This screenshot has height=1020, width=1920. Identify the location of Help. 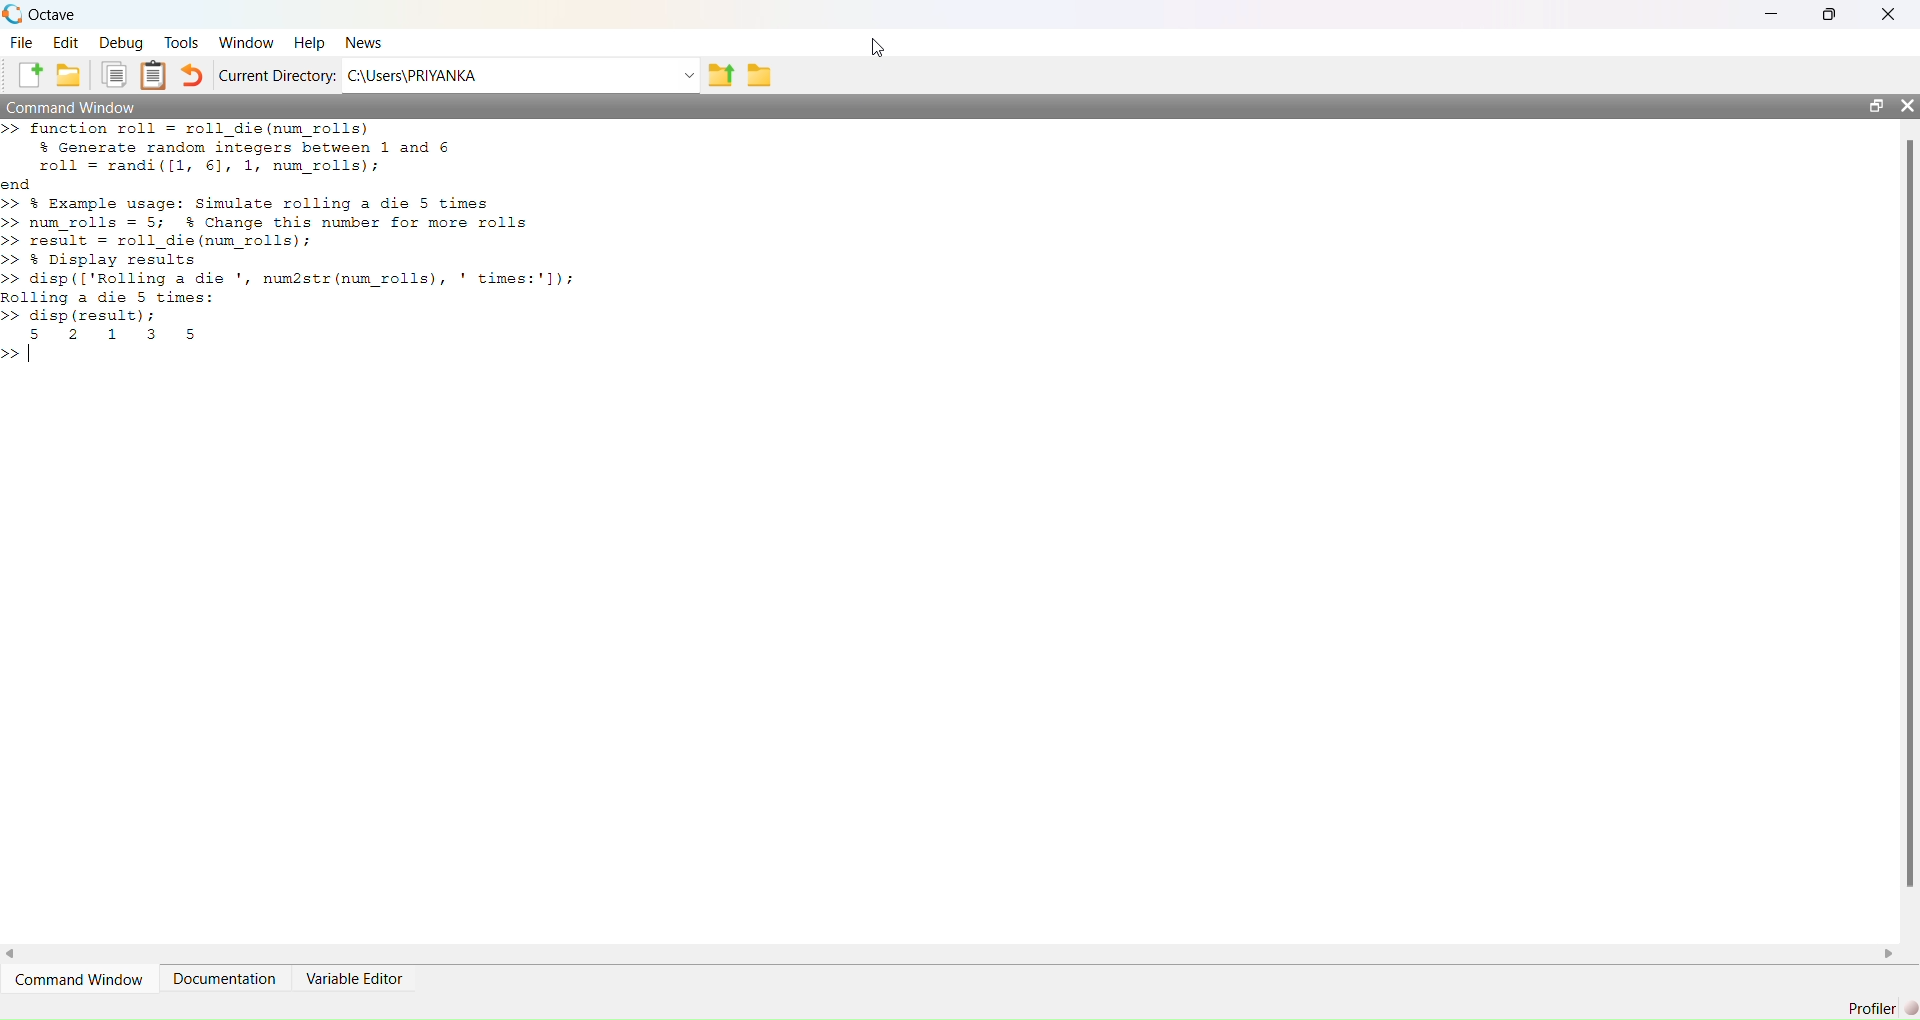
(309, 43).